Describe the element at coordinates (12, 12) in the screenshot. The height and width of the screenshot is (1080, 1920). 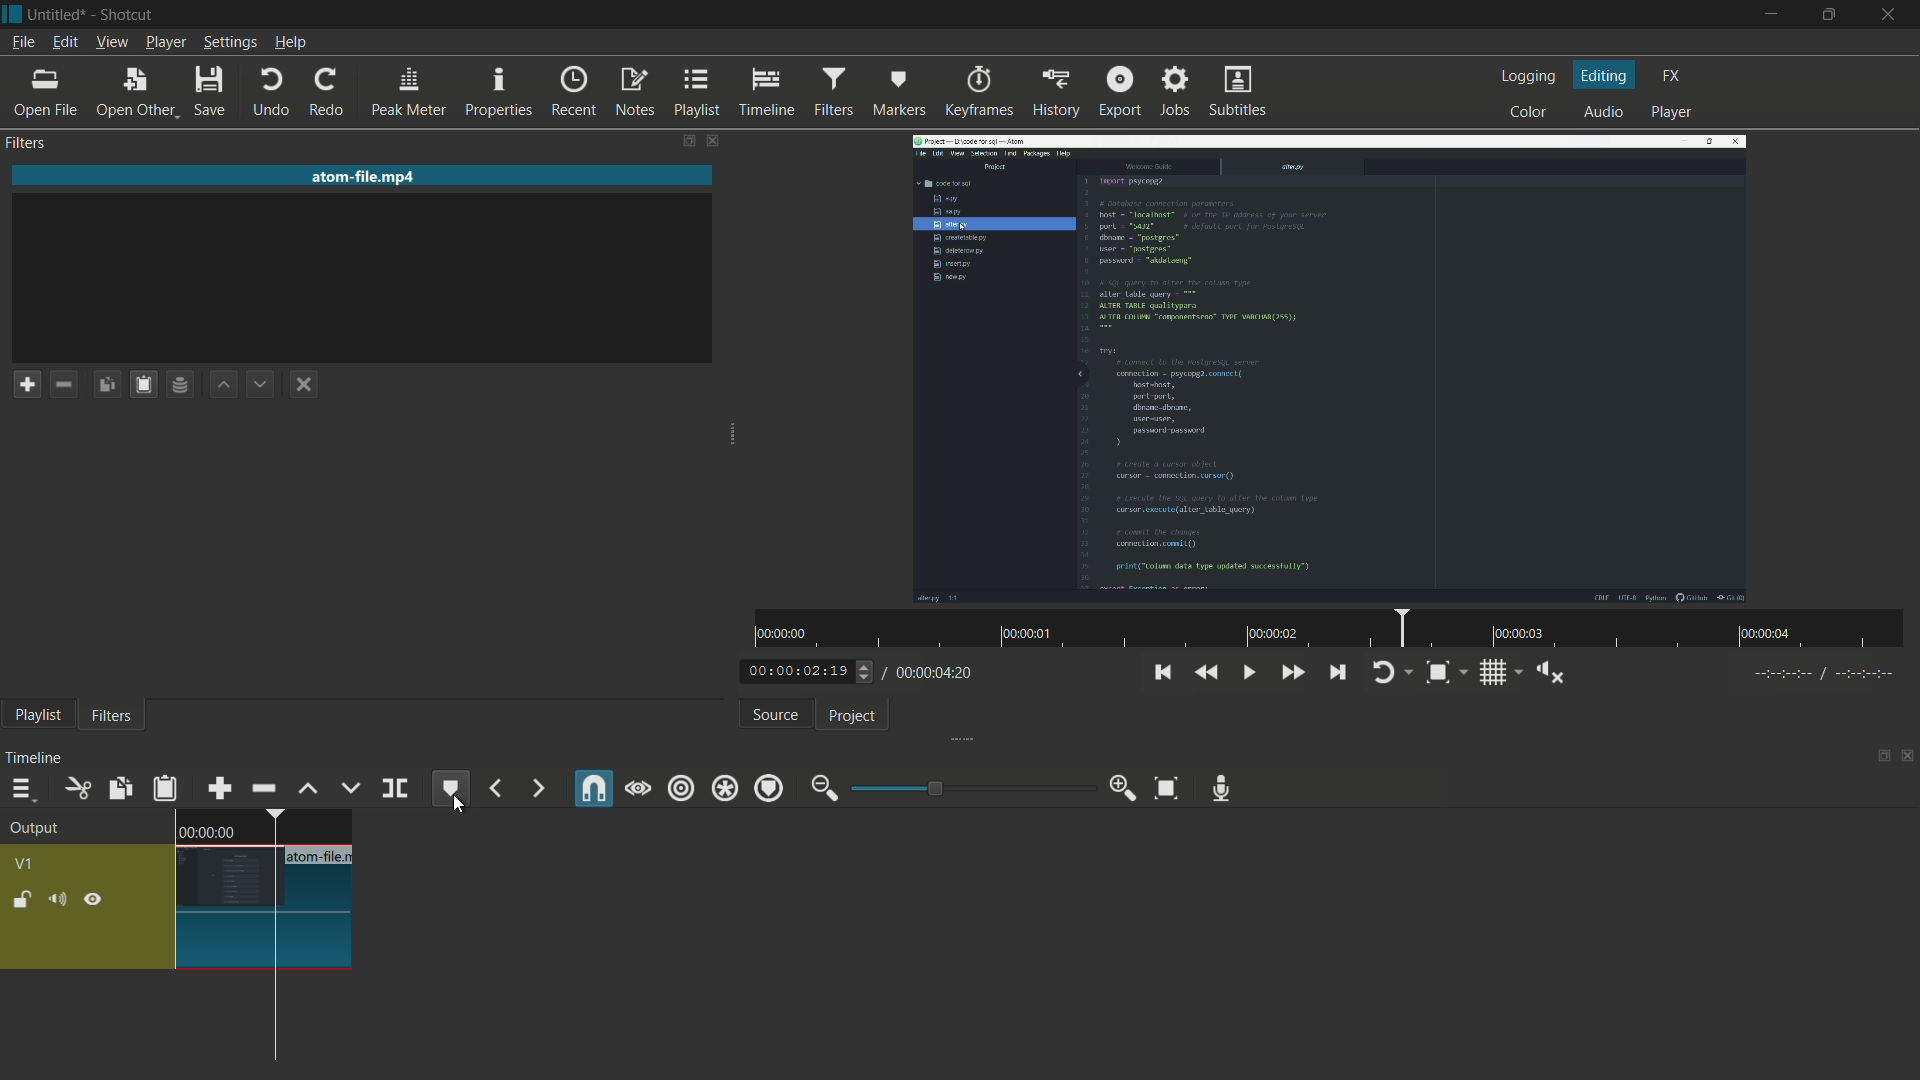
I see `app icon` at that location.